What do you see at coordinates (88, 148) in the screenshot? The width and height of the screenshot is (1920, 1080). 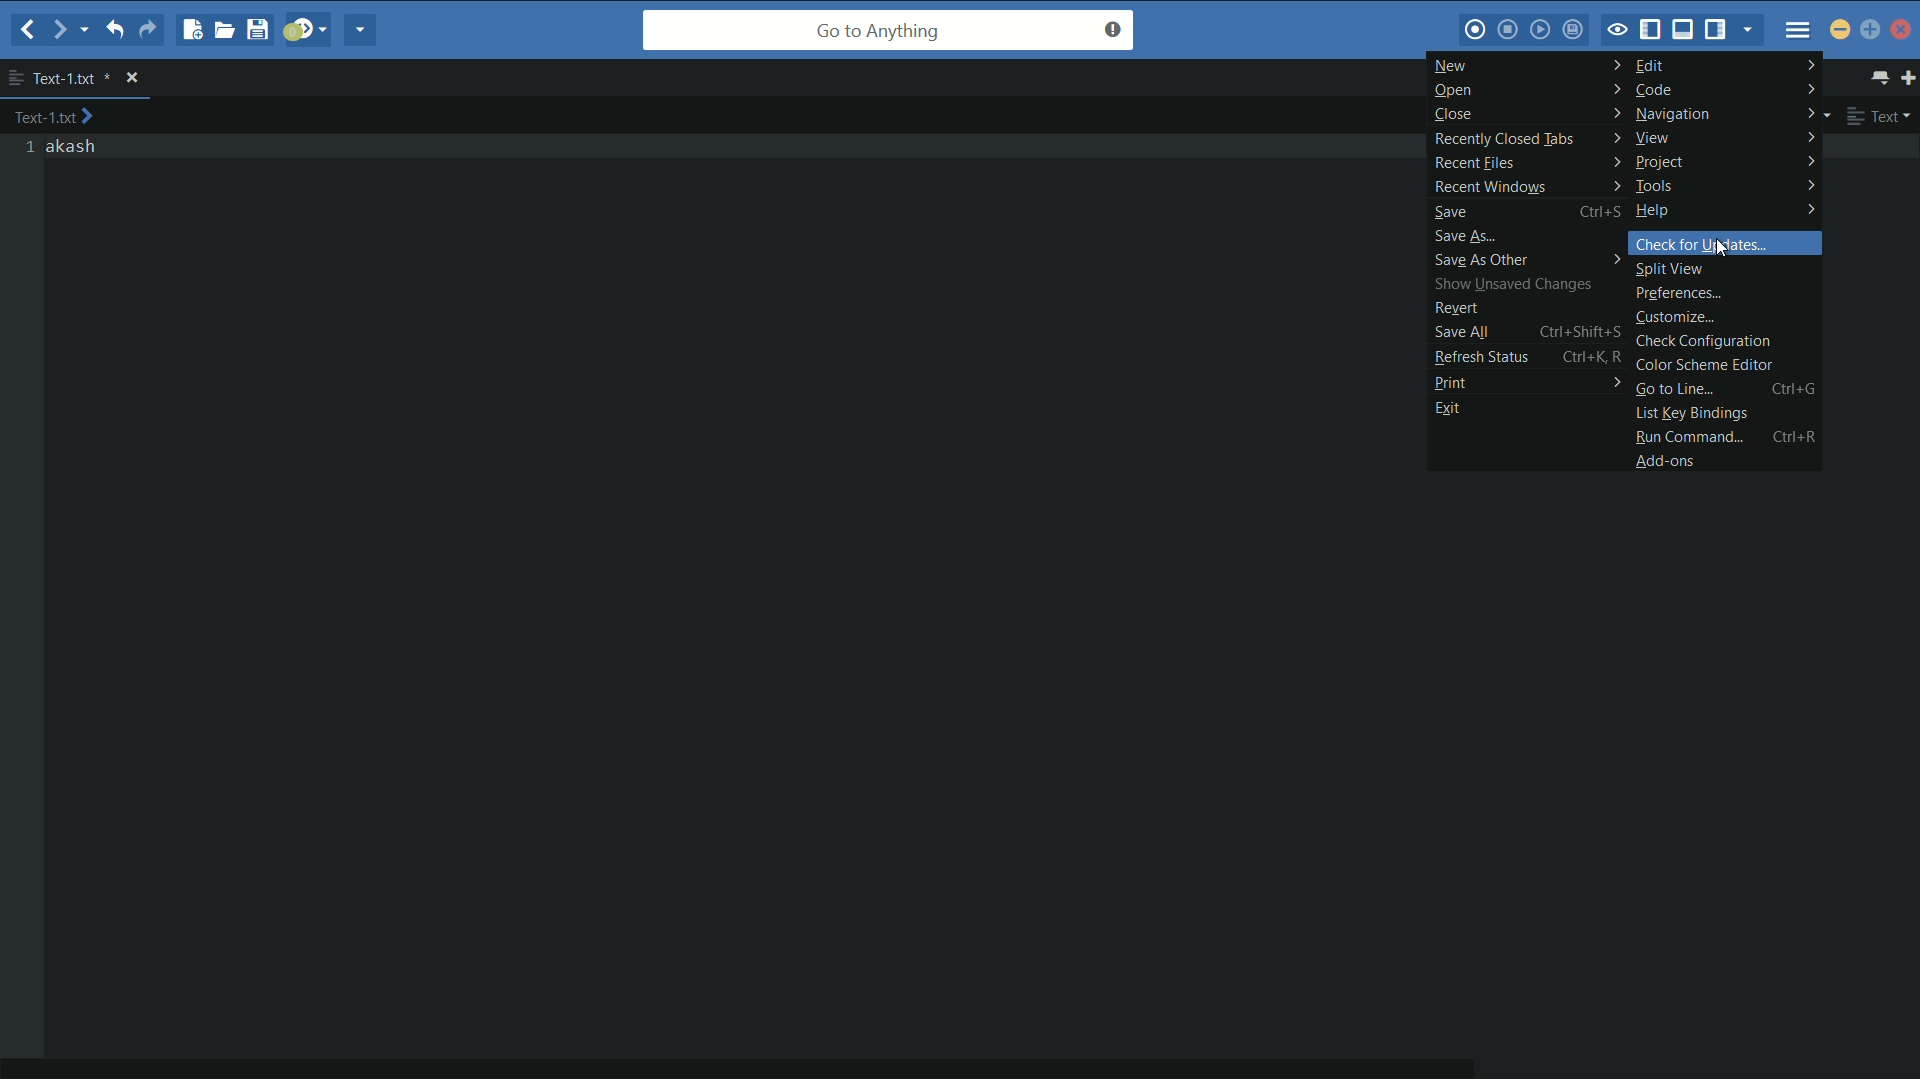 I see `akash` at bounding box center [88, 148].